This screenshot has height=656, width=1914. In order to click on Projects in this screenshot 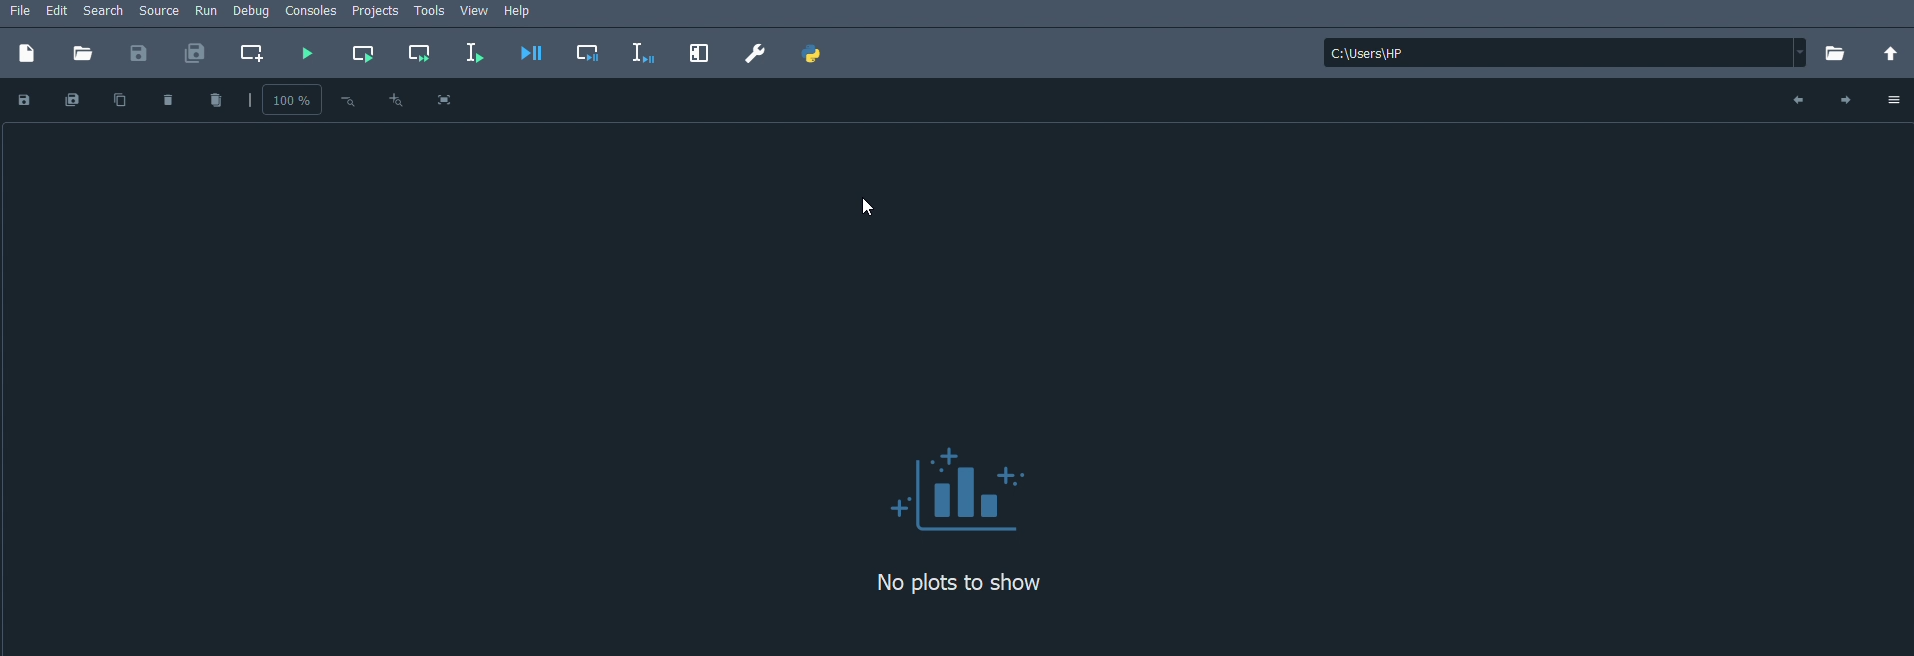, I will do `click(377, 12)`.